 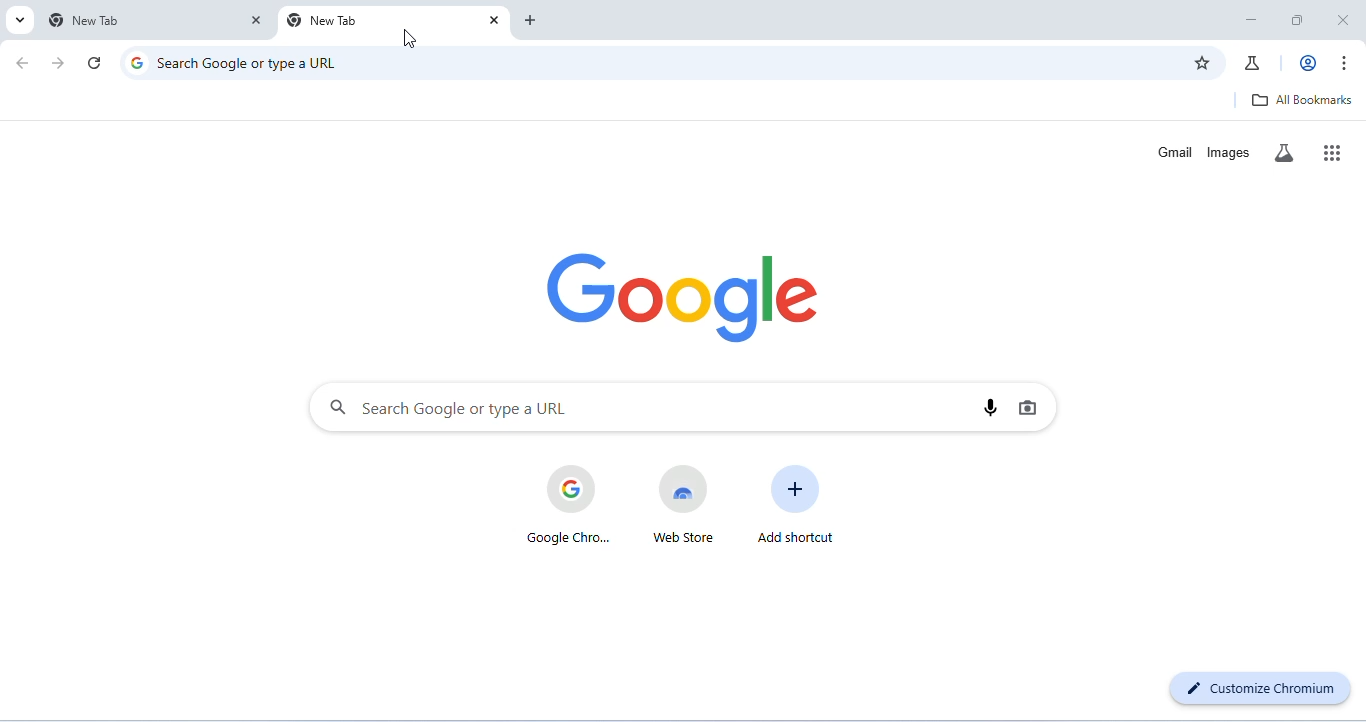 I want to click on add new tab, so click(x=534, y=21).